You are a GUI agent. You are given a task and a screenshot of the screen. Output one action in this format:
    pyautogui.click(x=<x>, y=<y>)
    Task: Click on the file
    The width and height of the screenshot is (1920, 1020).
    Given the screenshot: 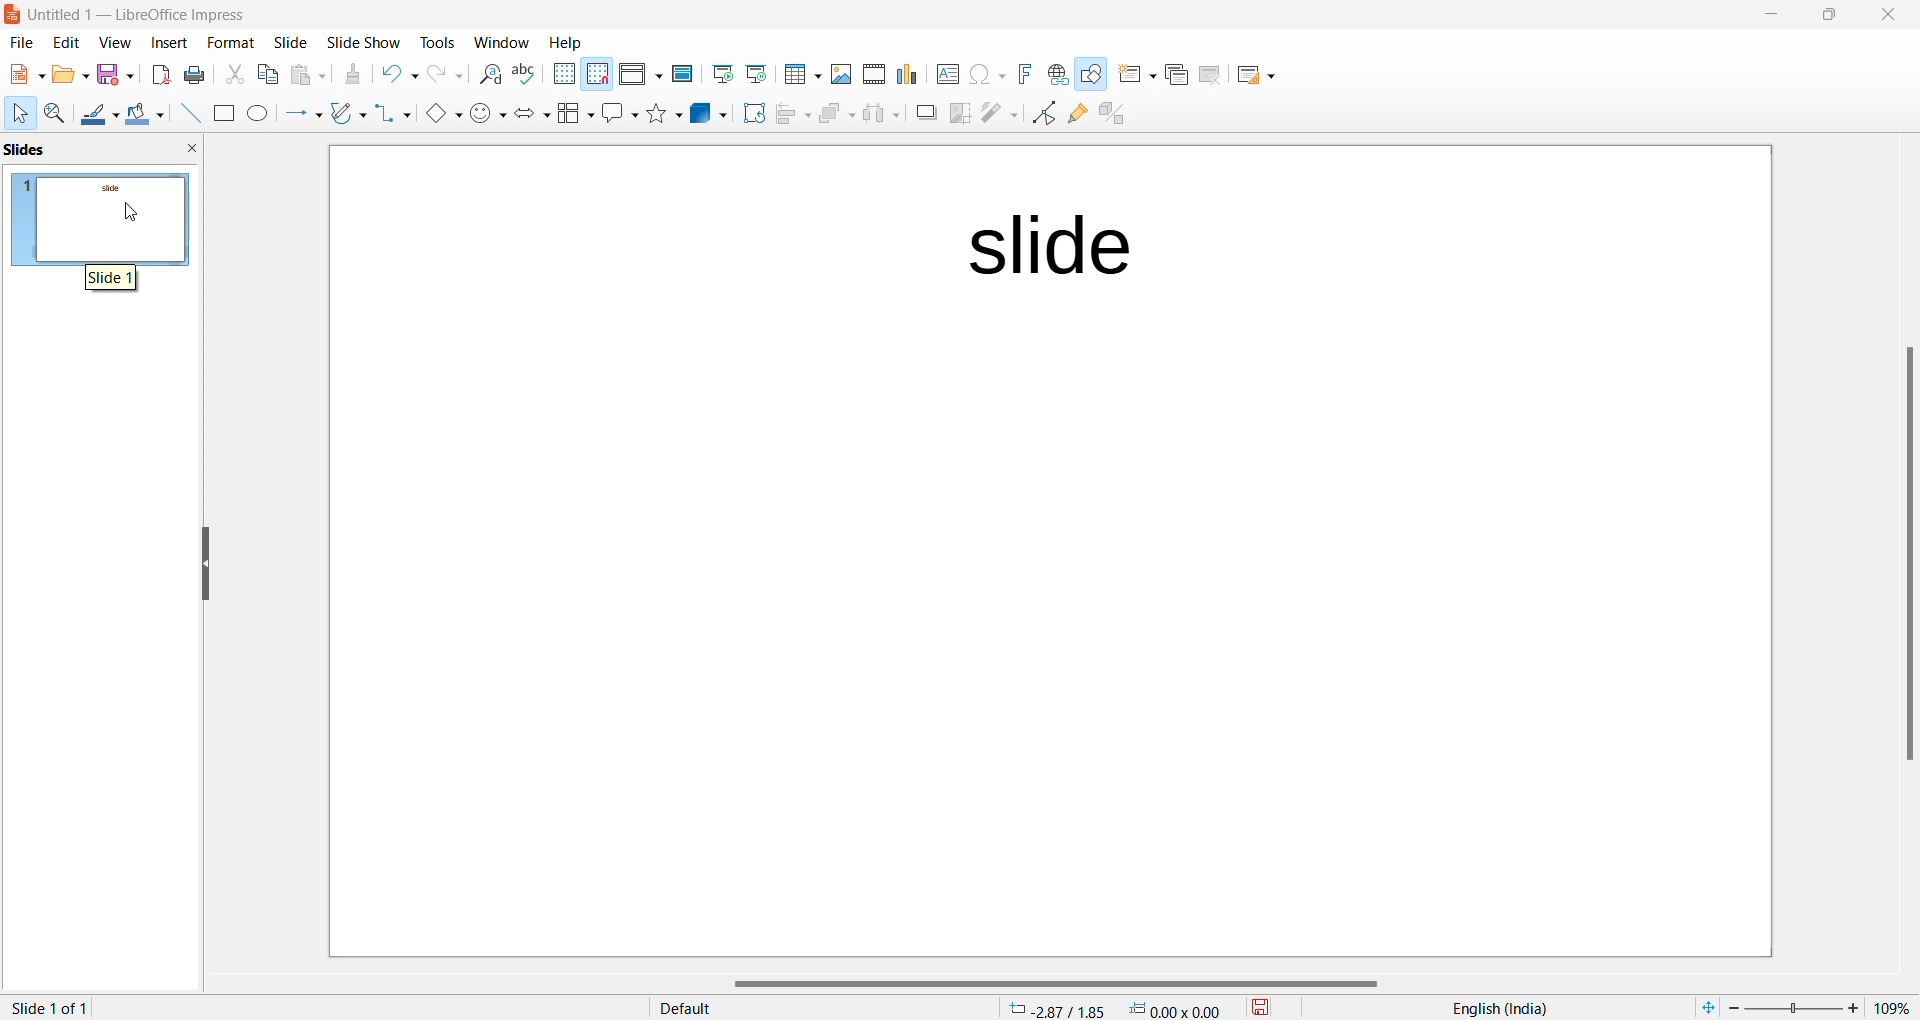 What is the action you would take?
    pyautogui.click(x=19, y=45)
    